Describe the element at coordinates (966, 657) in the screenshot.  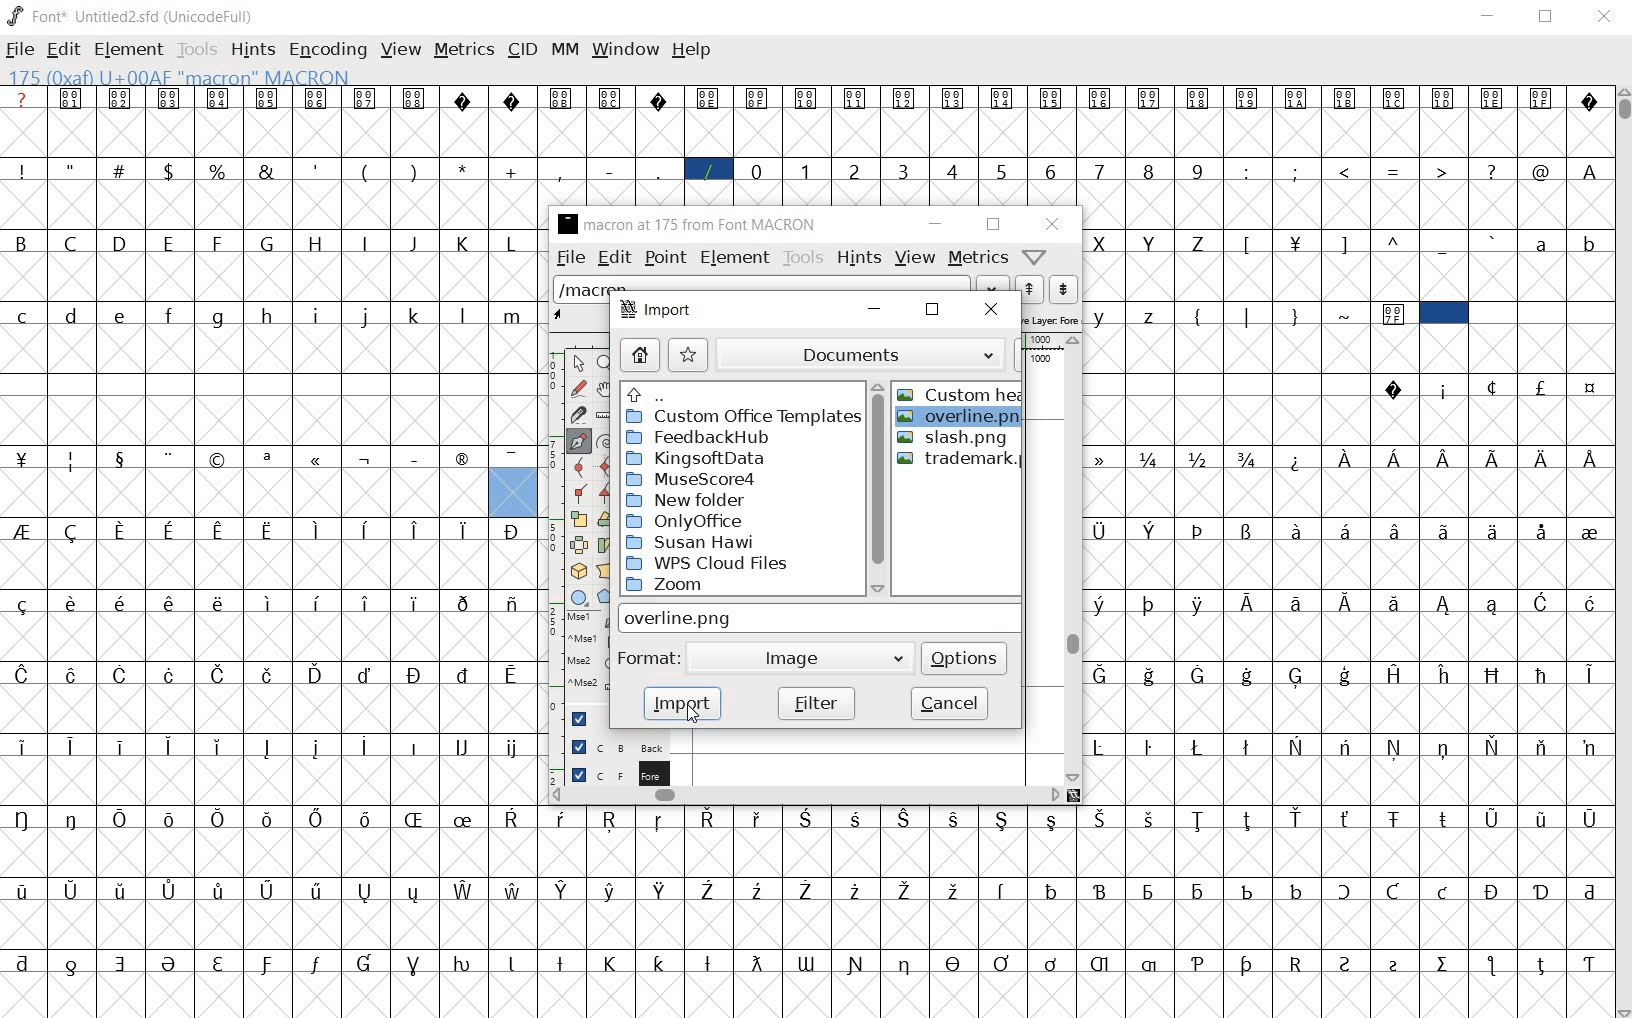
I see `options` at that location.